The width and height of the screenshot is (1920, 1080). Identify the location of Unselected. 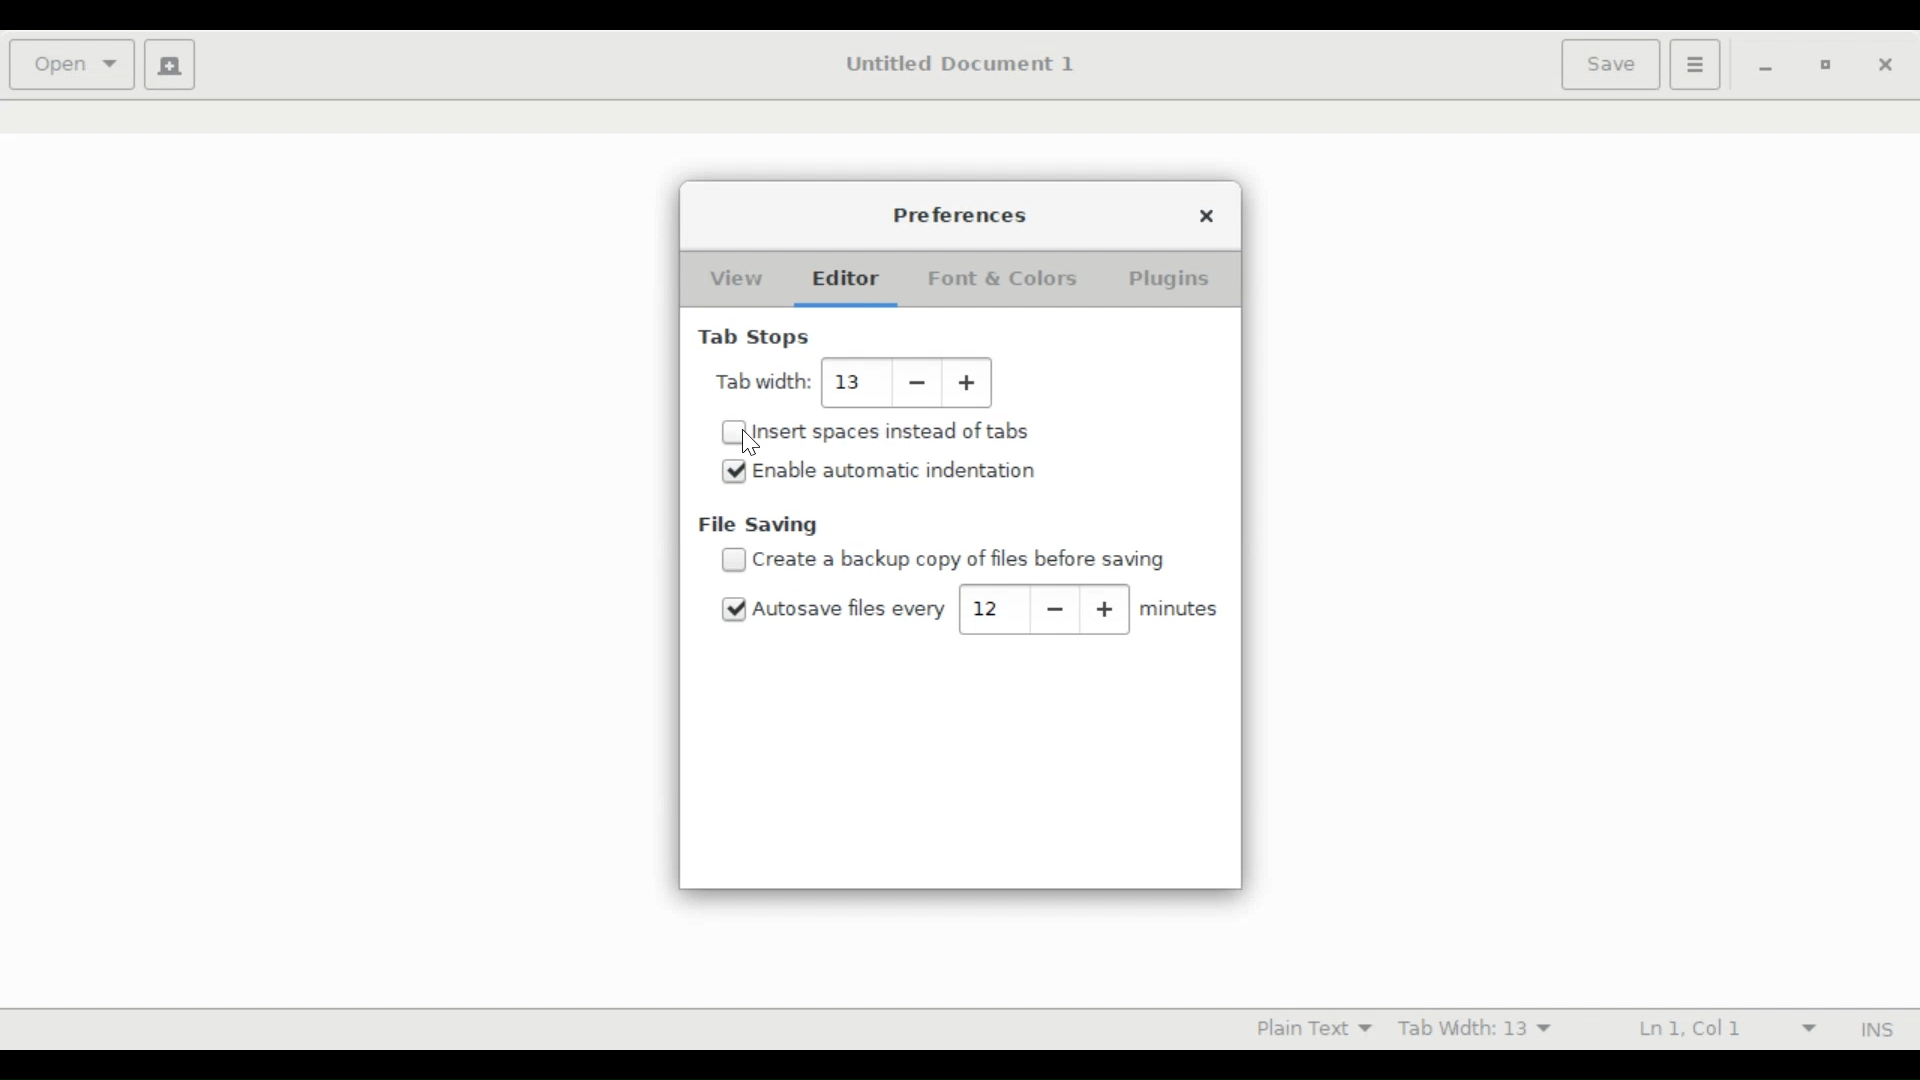
(733, 434).